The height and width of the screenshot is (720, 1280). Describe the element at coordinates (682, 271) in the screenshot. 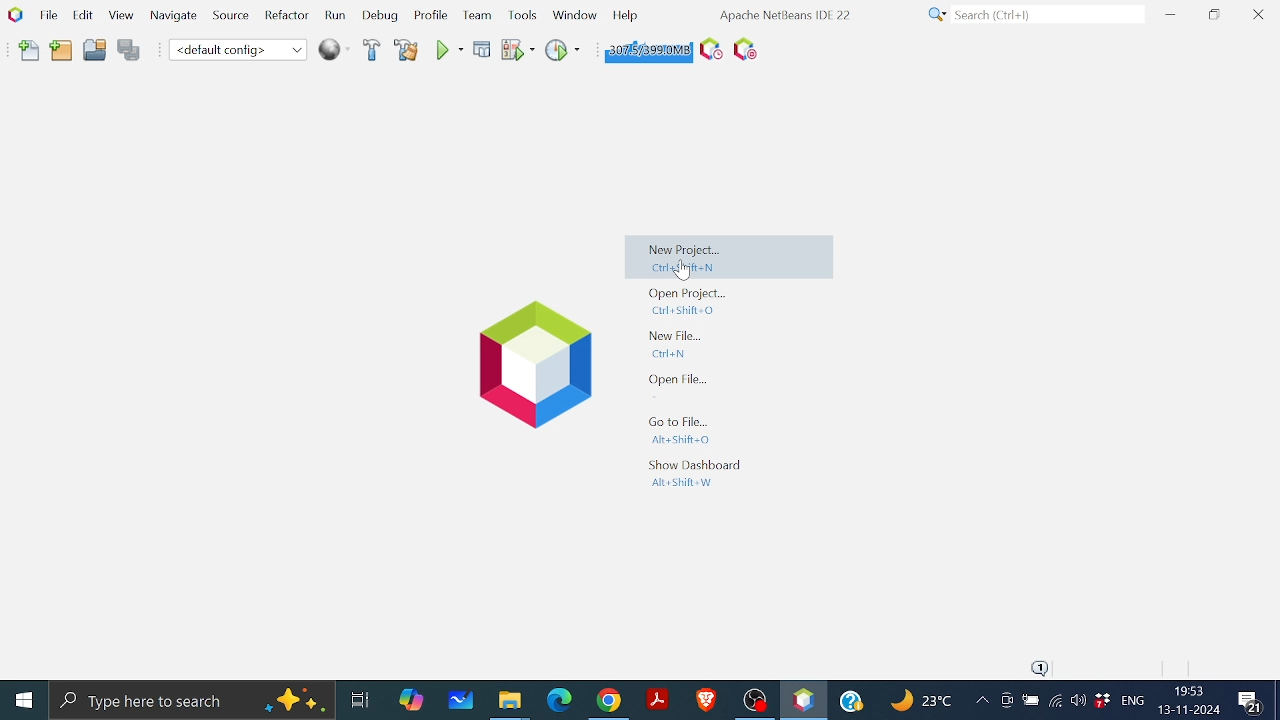

I see `cursor` at that location.